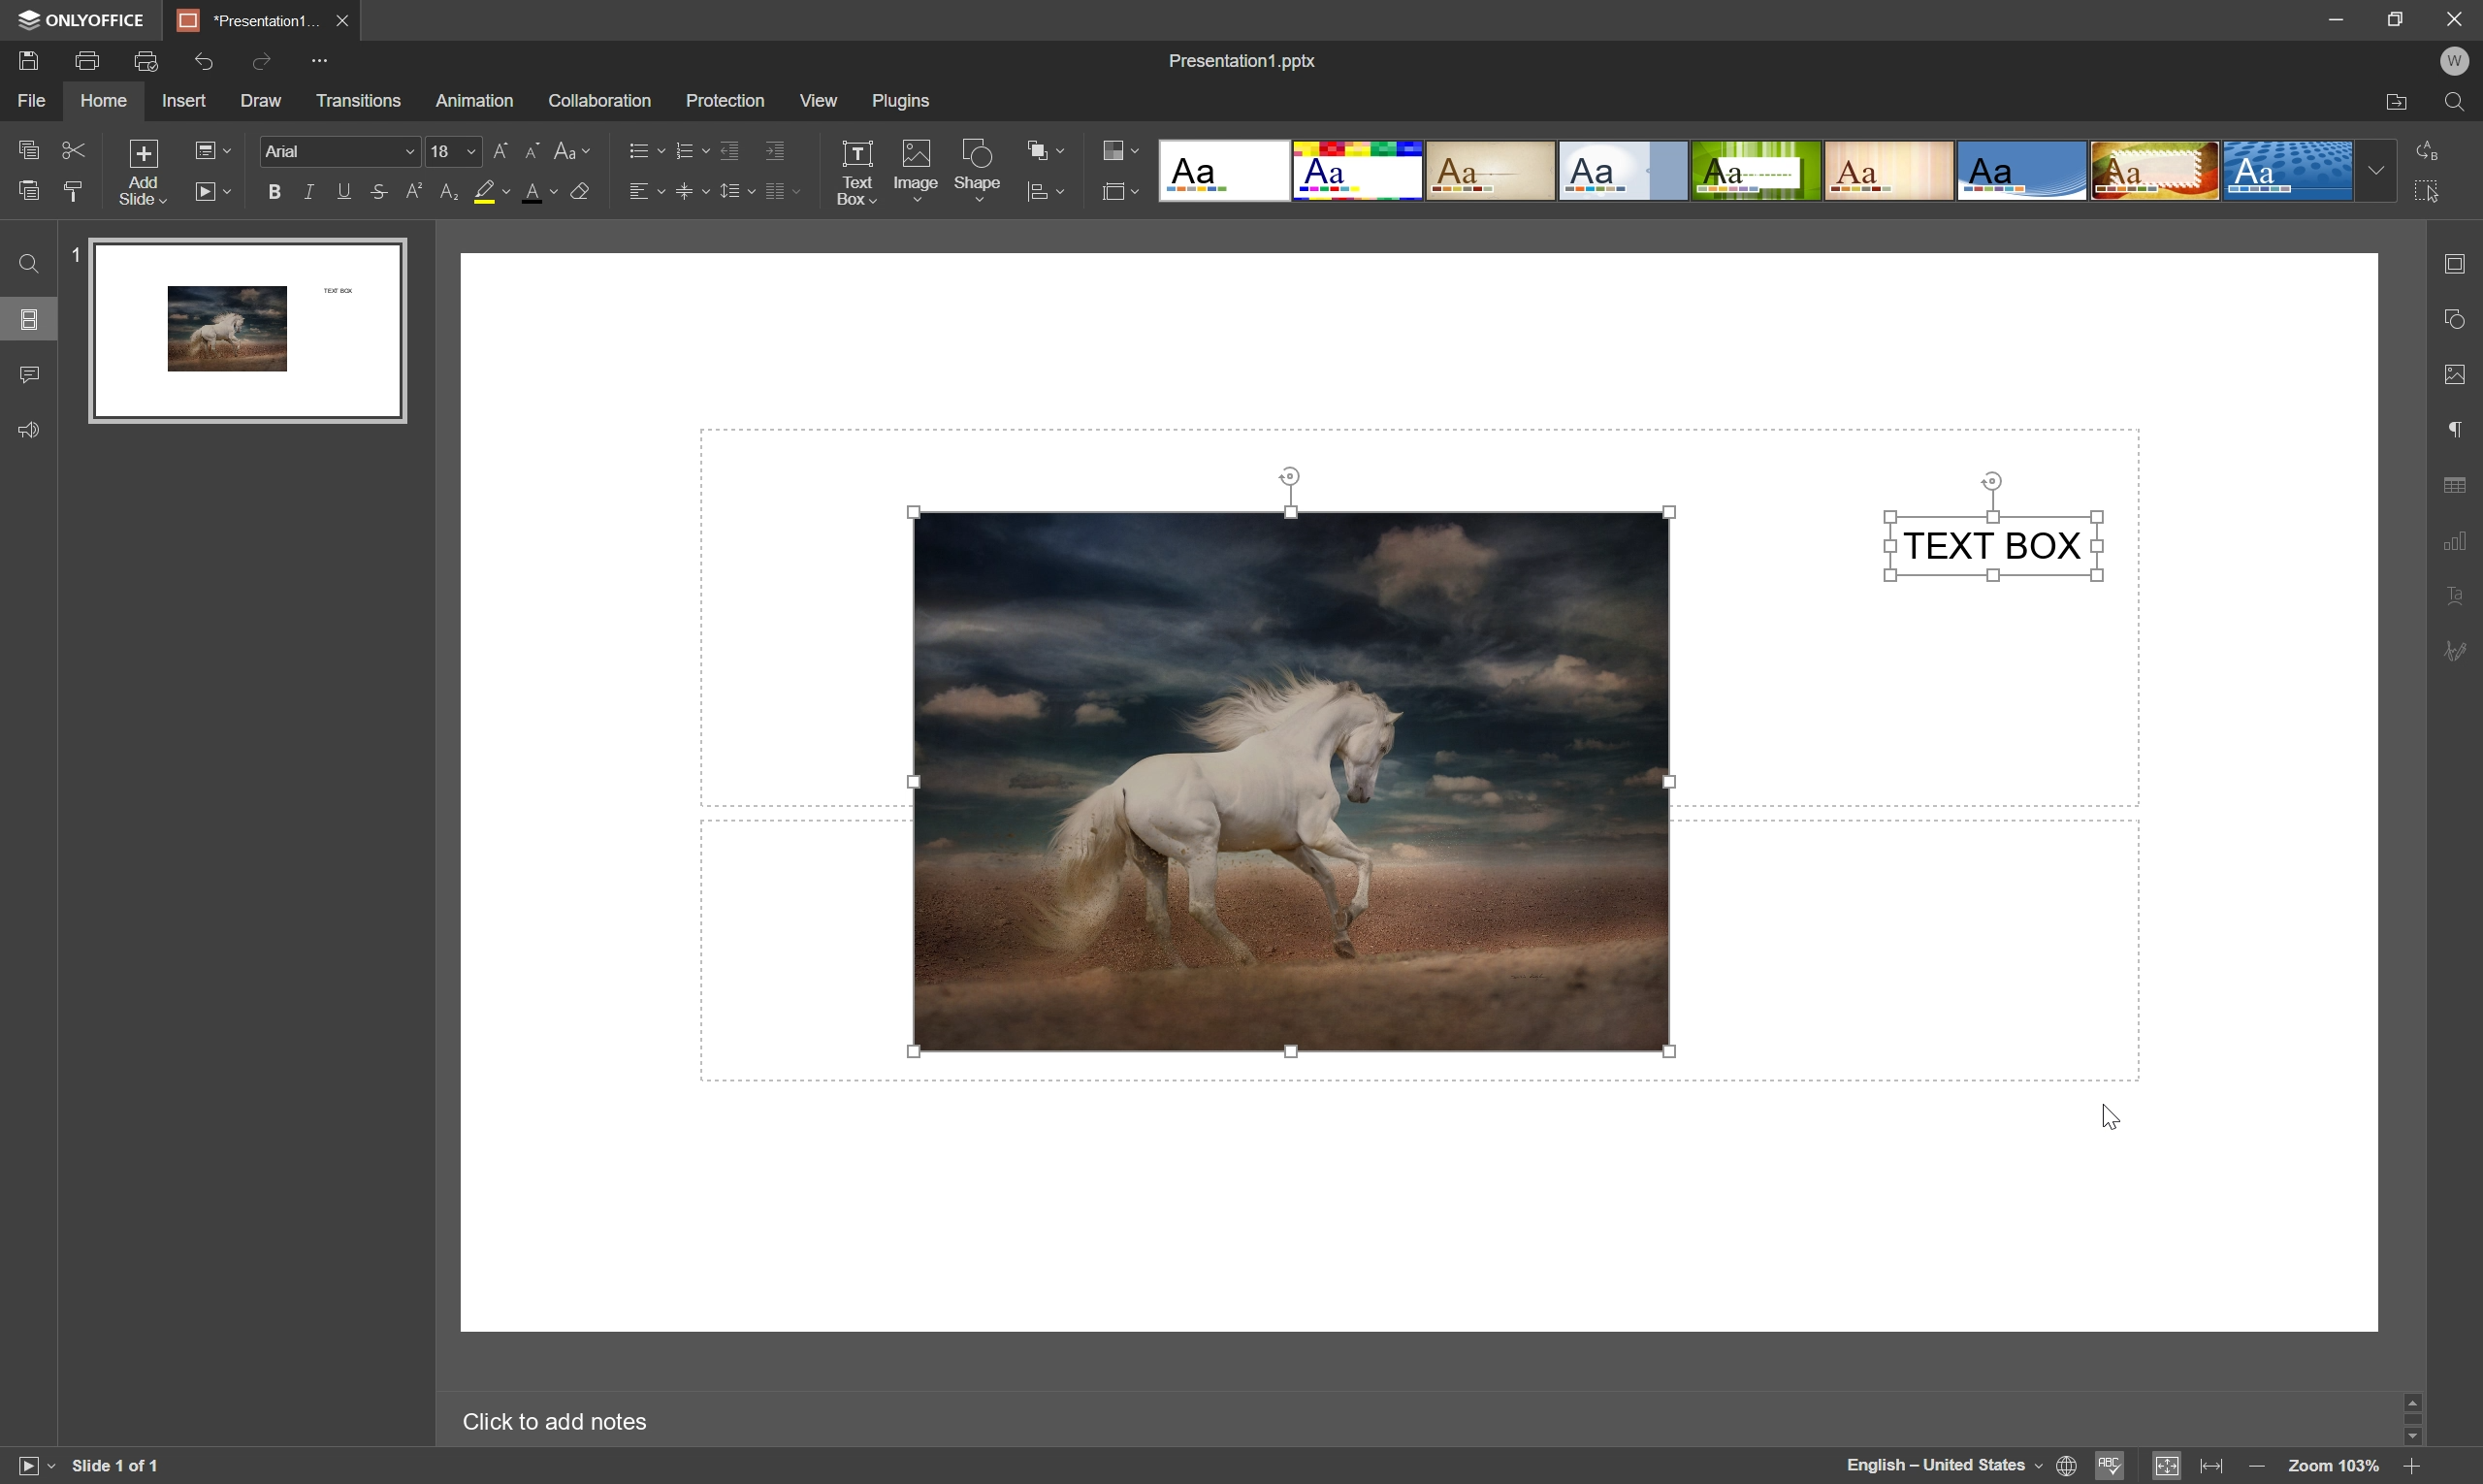  I want to click on change slide layout, so click(211, 148).